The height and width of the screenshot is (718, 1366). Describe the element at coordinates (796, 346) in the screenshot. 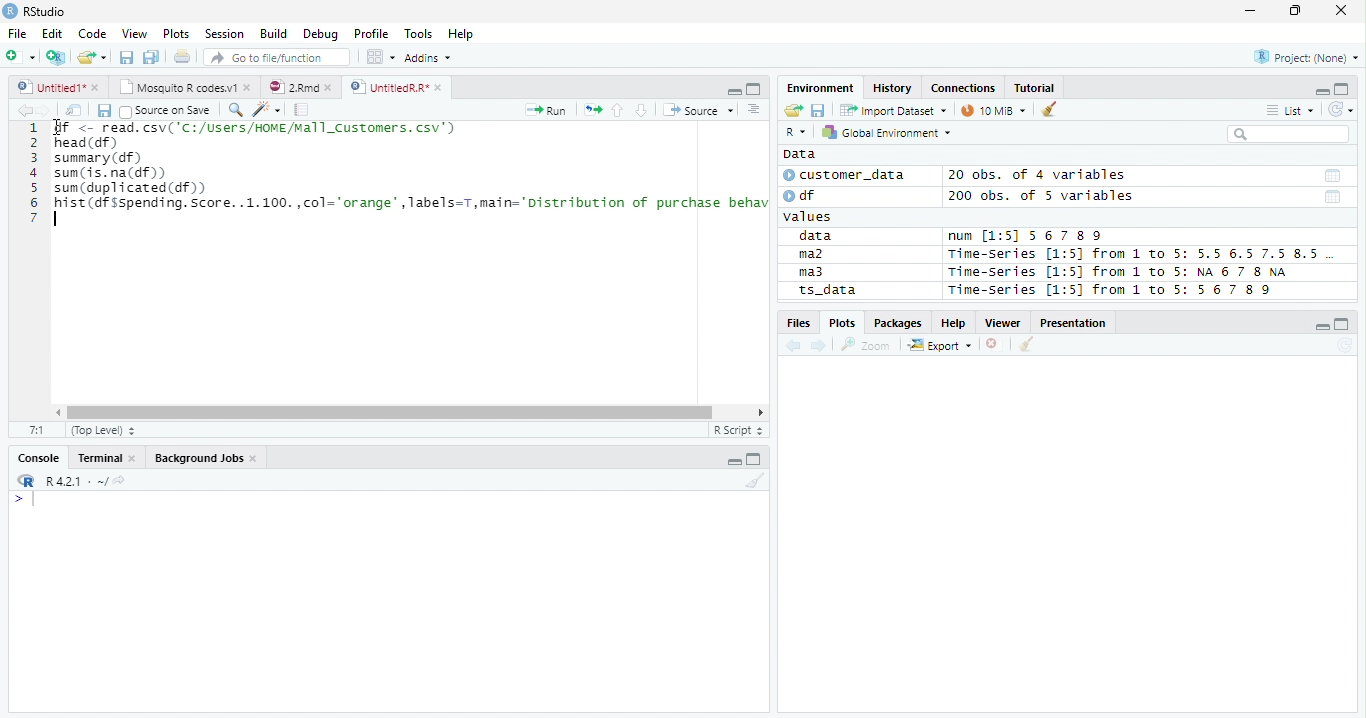

I see `Previous` at that location.